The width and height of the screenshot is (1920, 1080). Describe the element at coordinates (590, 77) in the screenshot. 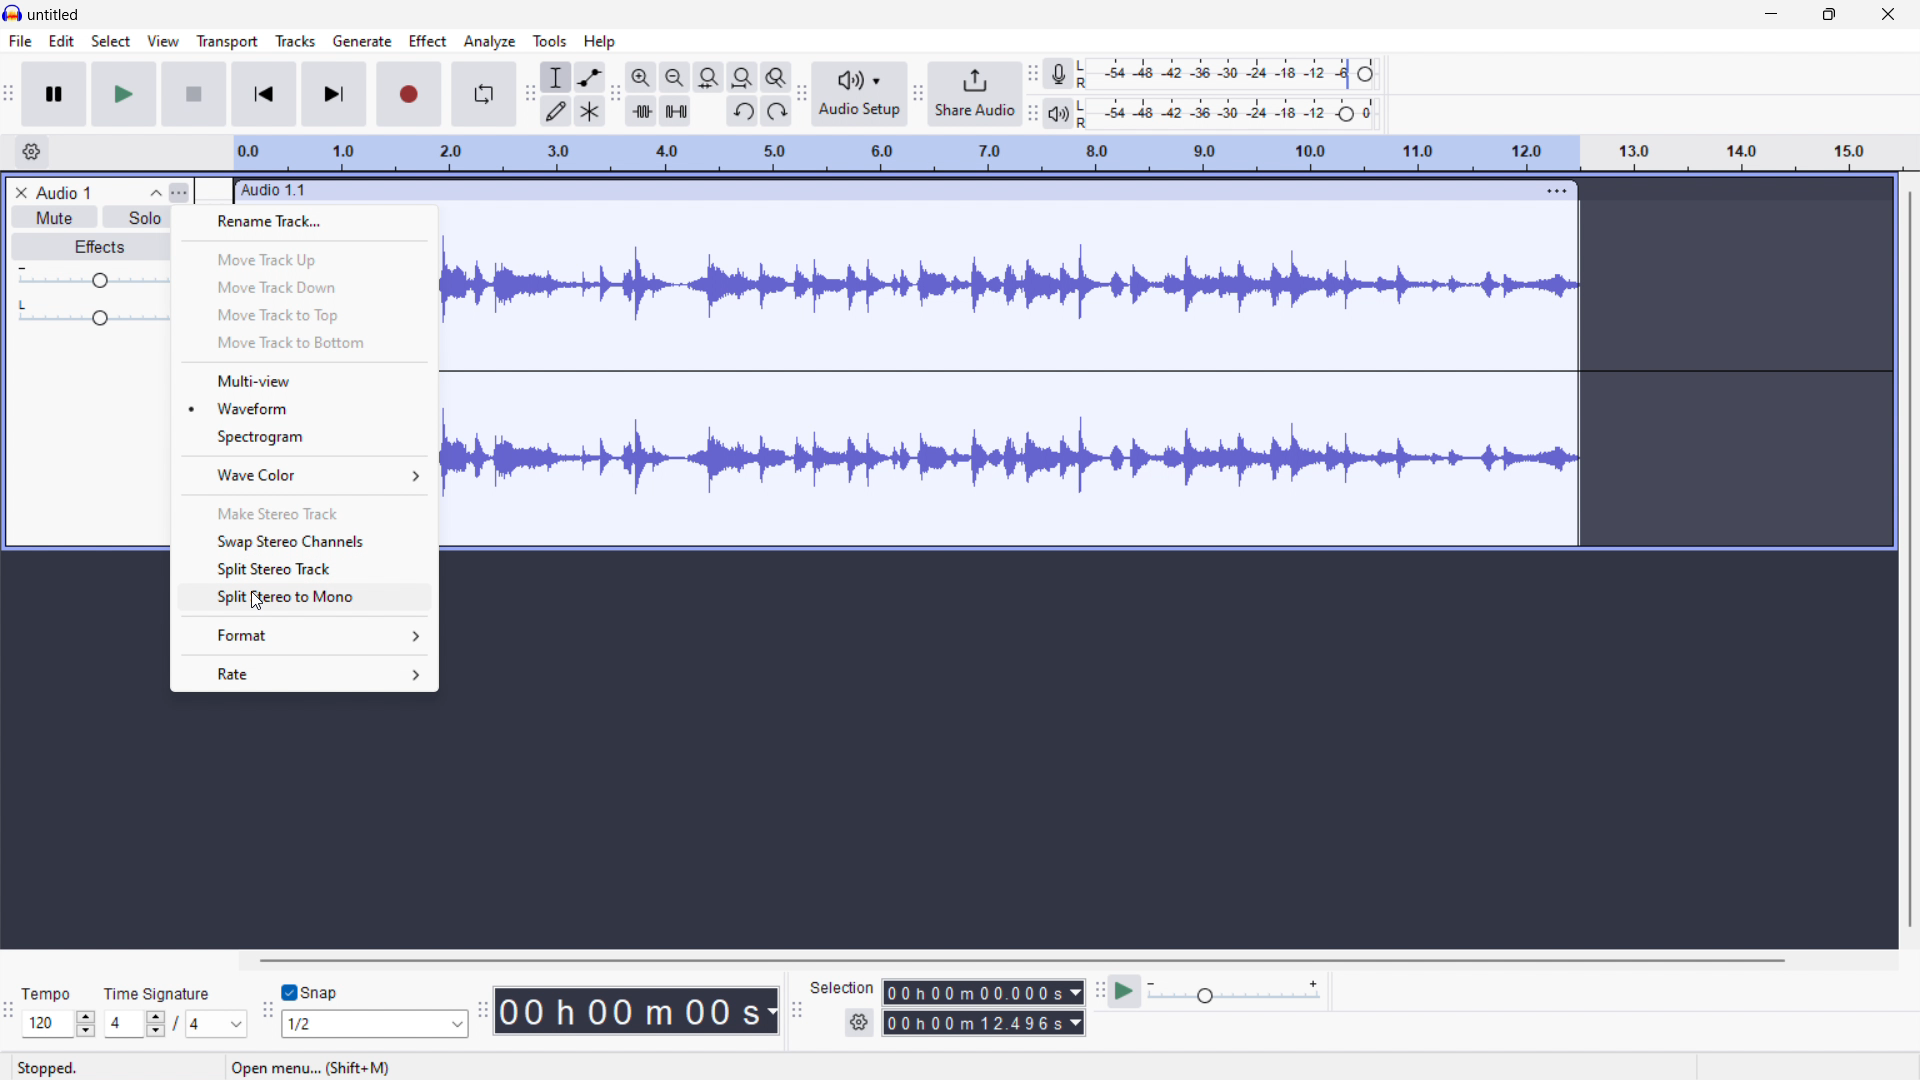

I see `envelop tool` at that location.